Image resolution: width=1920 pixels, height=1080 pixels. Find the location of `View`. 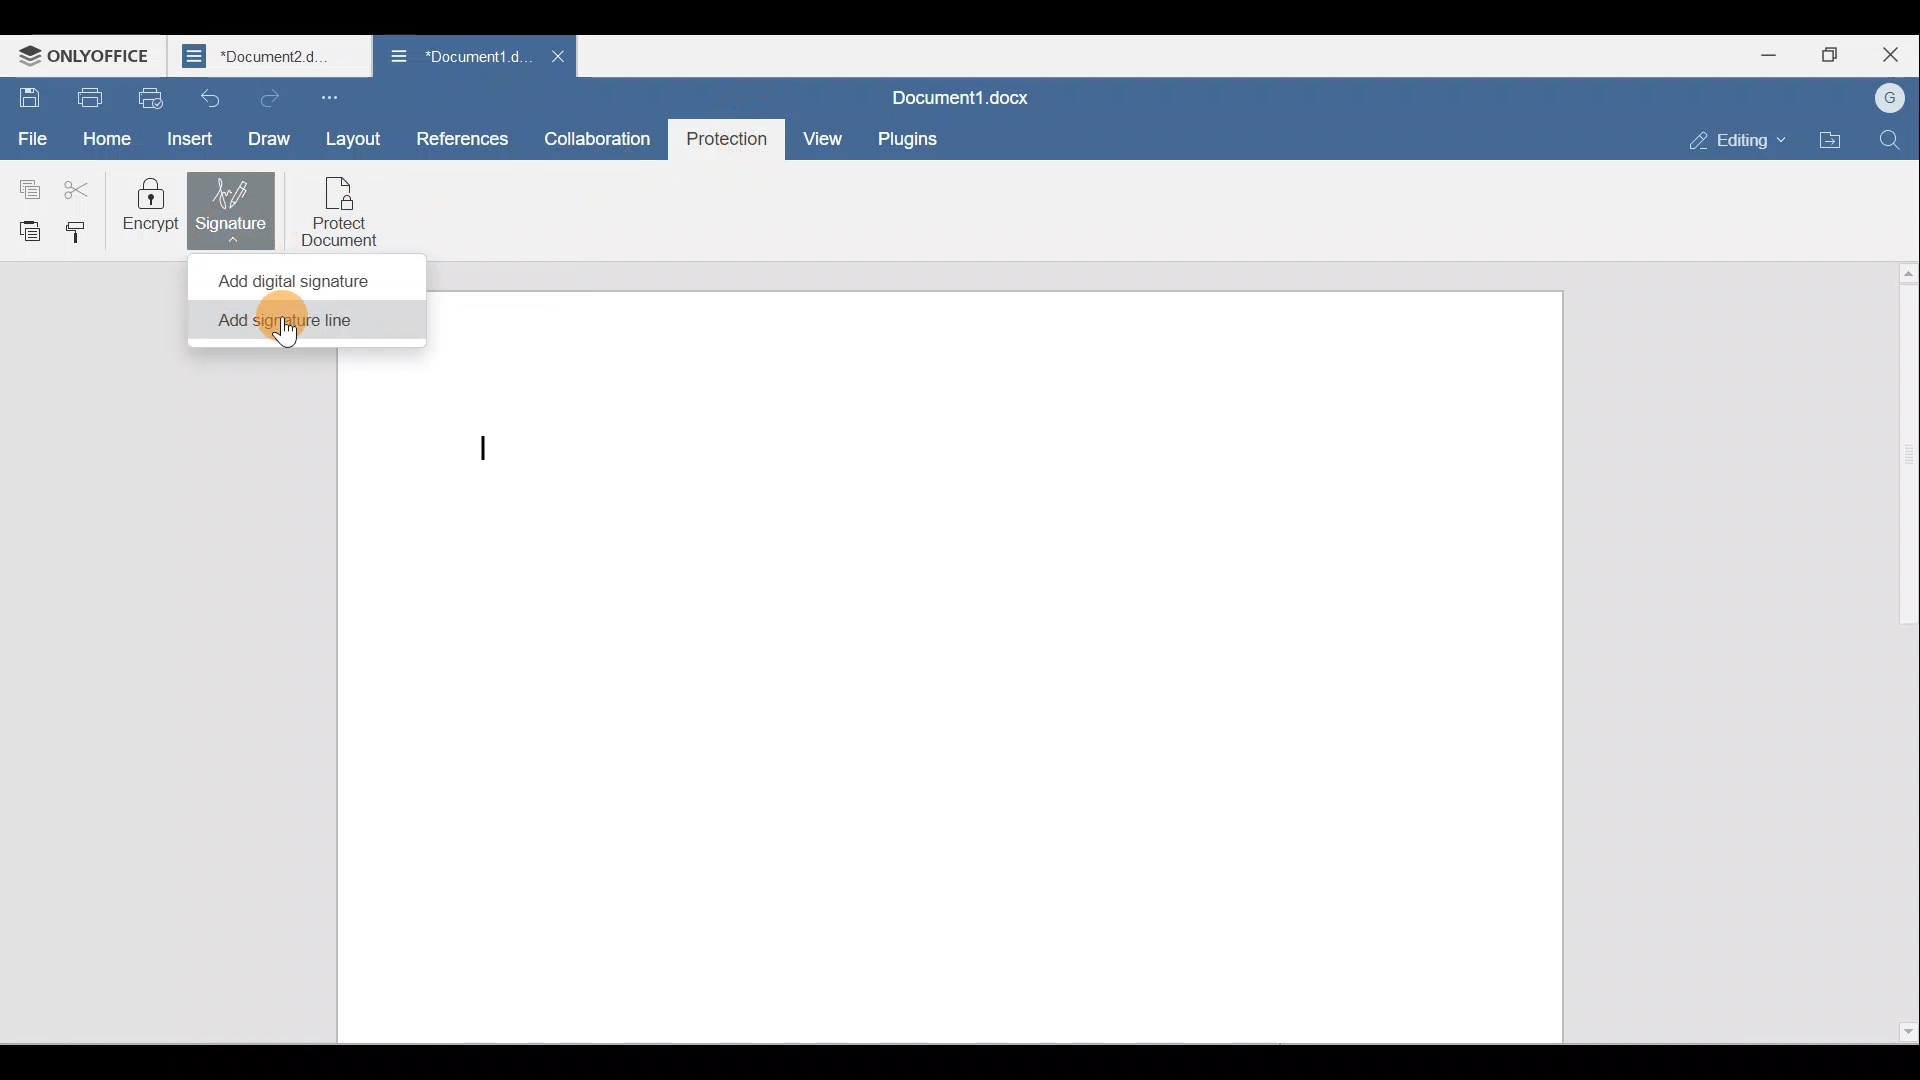

View is located at coordinates (826, 137).